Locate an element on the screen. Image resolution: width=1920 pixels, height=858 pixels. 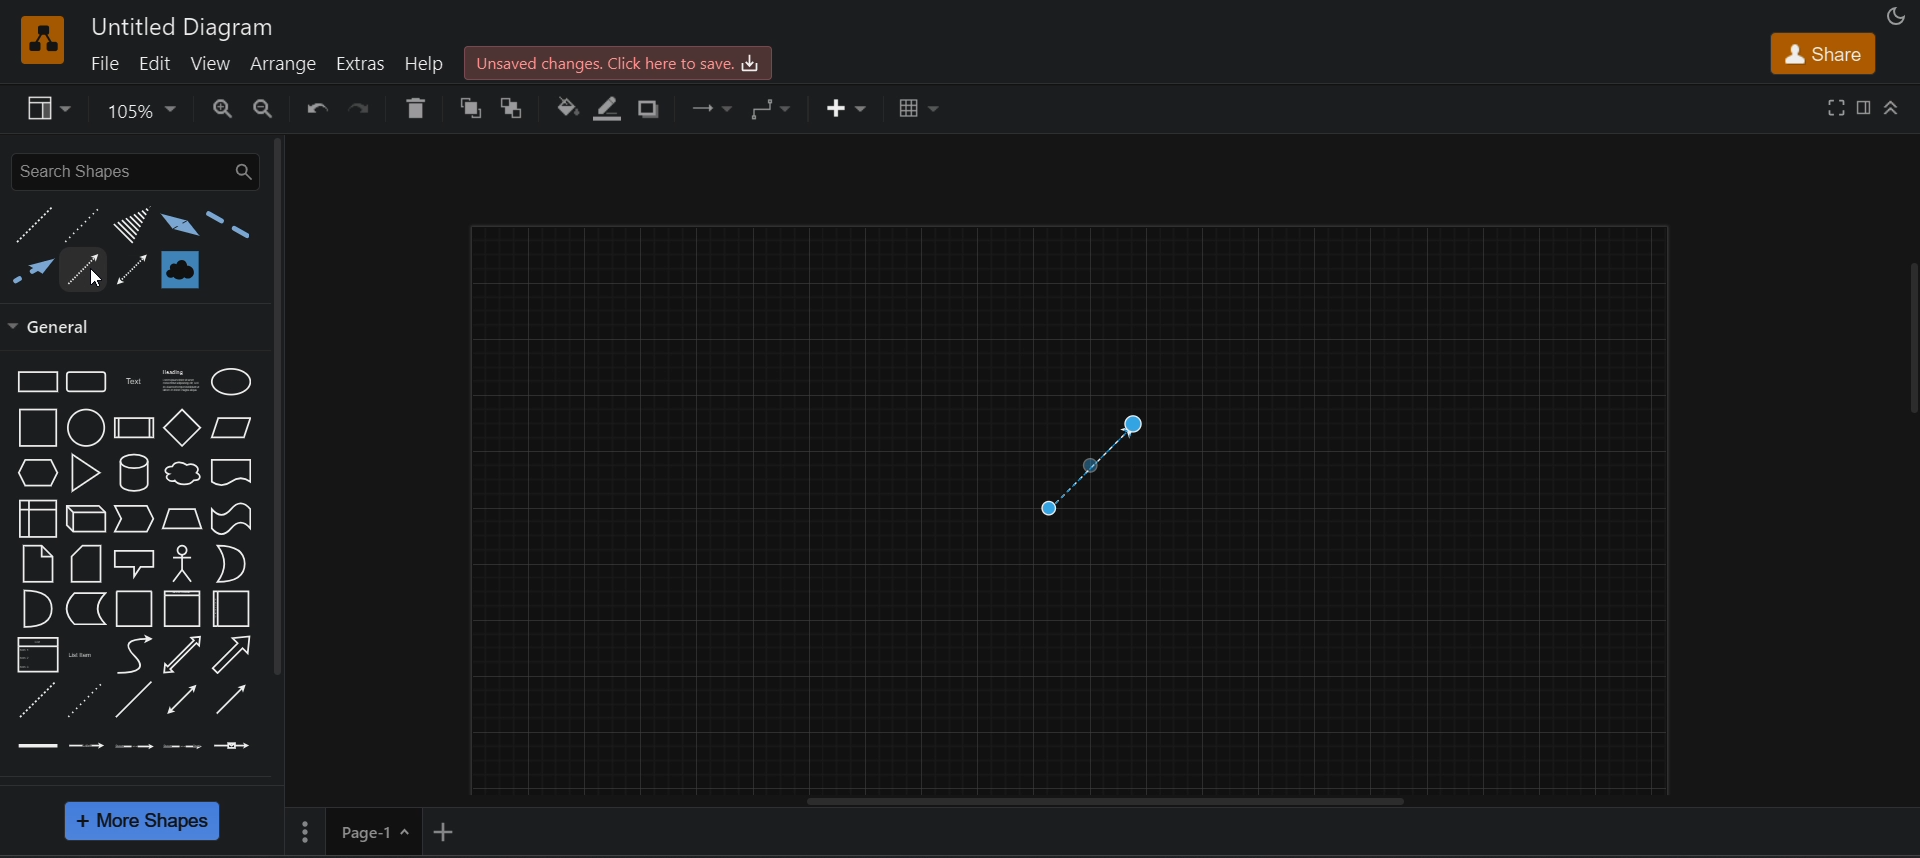
rectangle is located at coordinates (34, 381).